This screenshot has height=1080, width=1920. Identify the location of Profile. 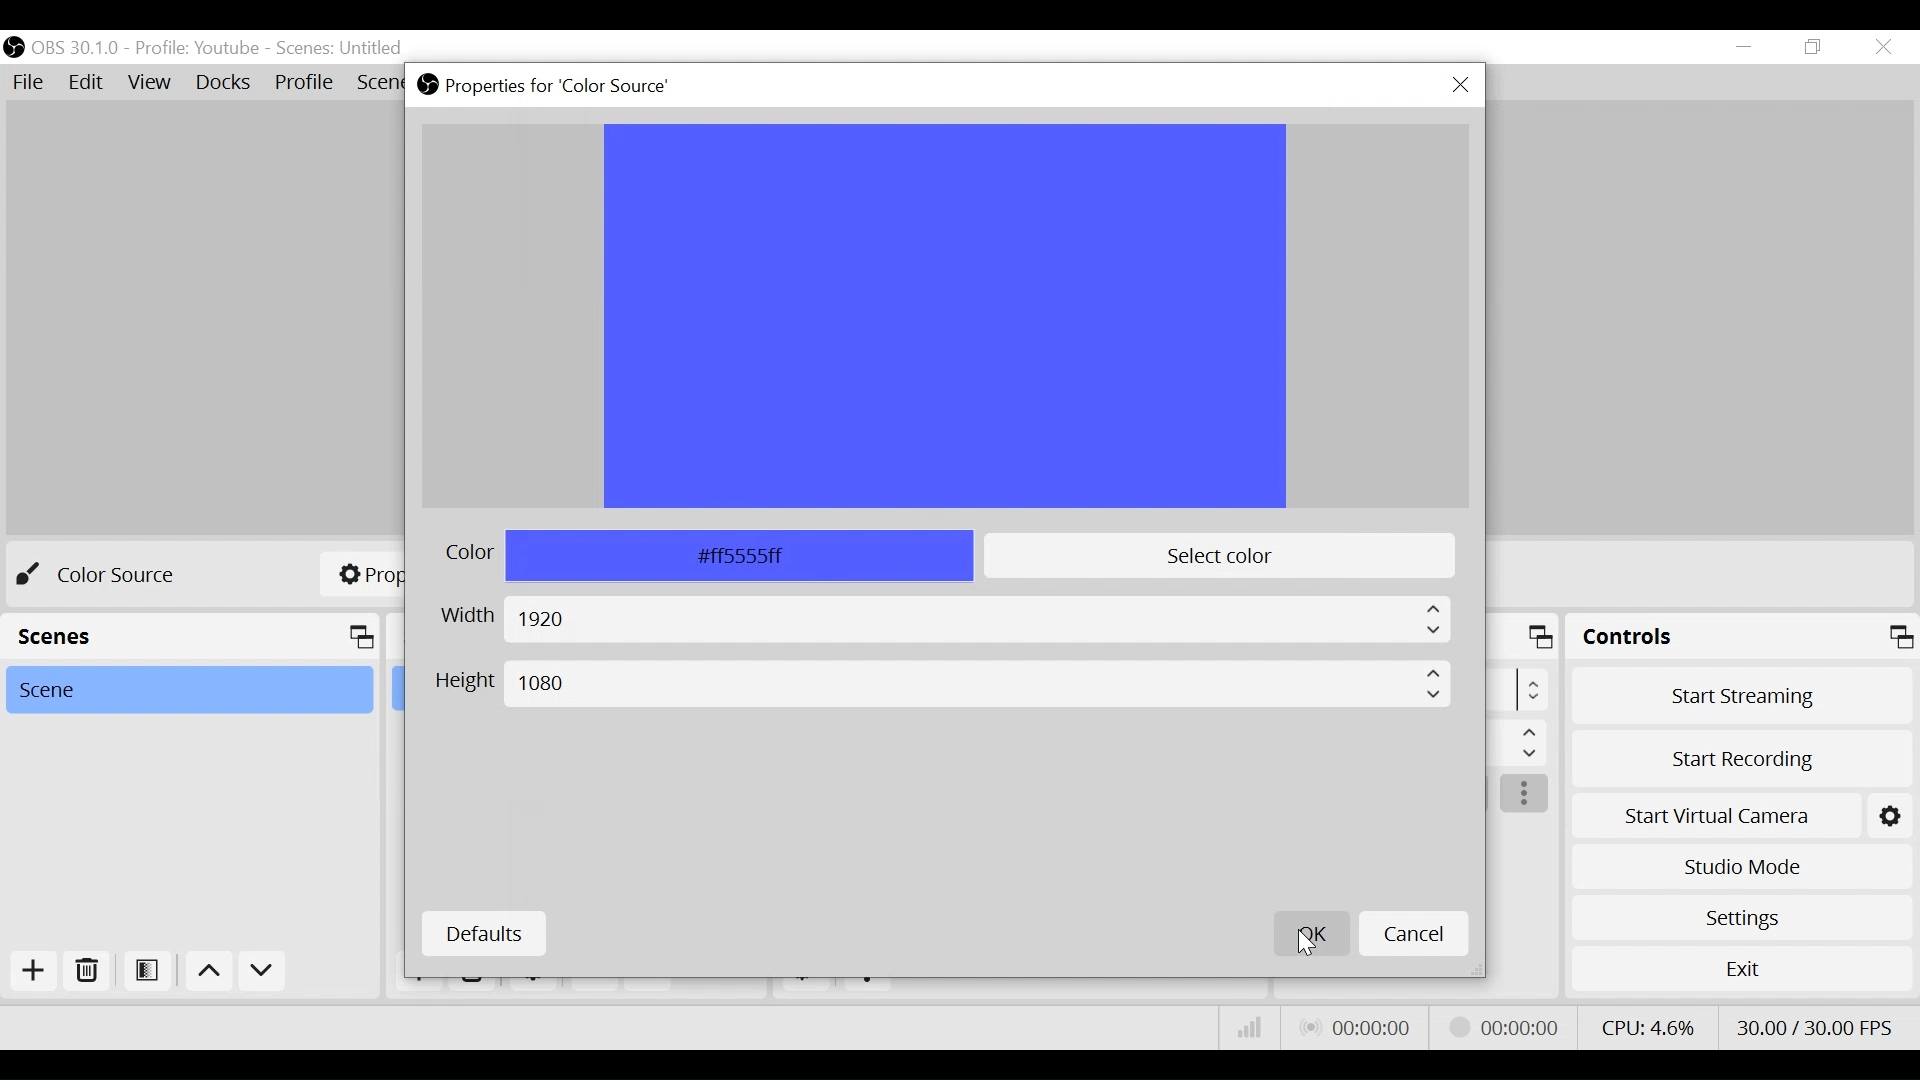
(305, 82).